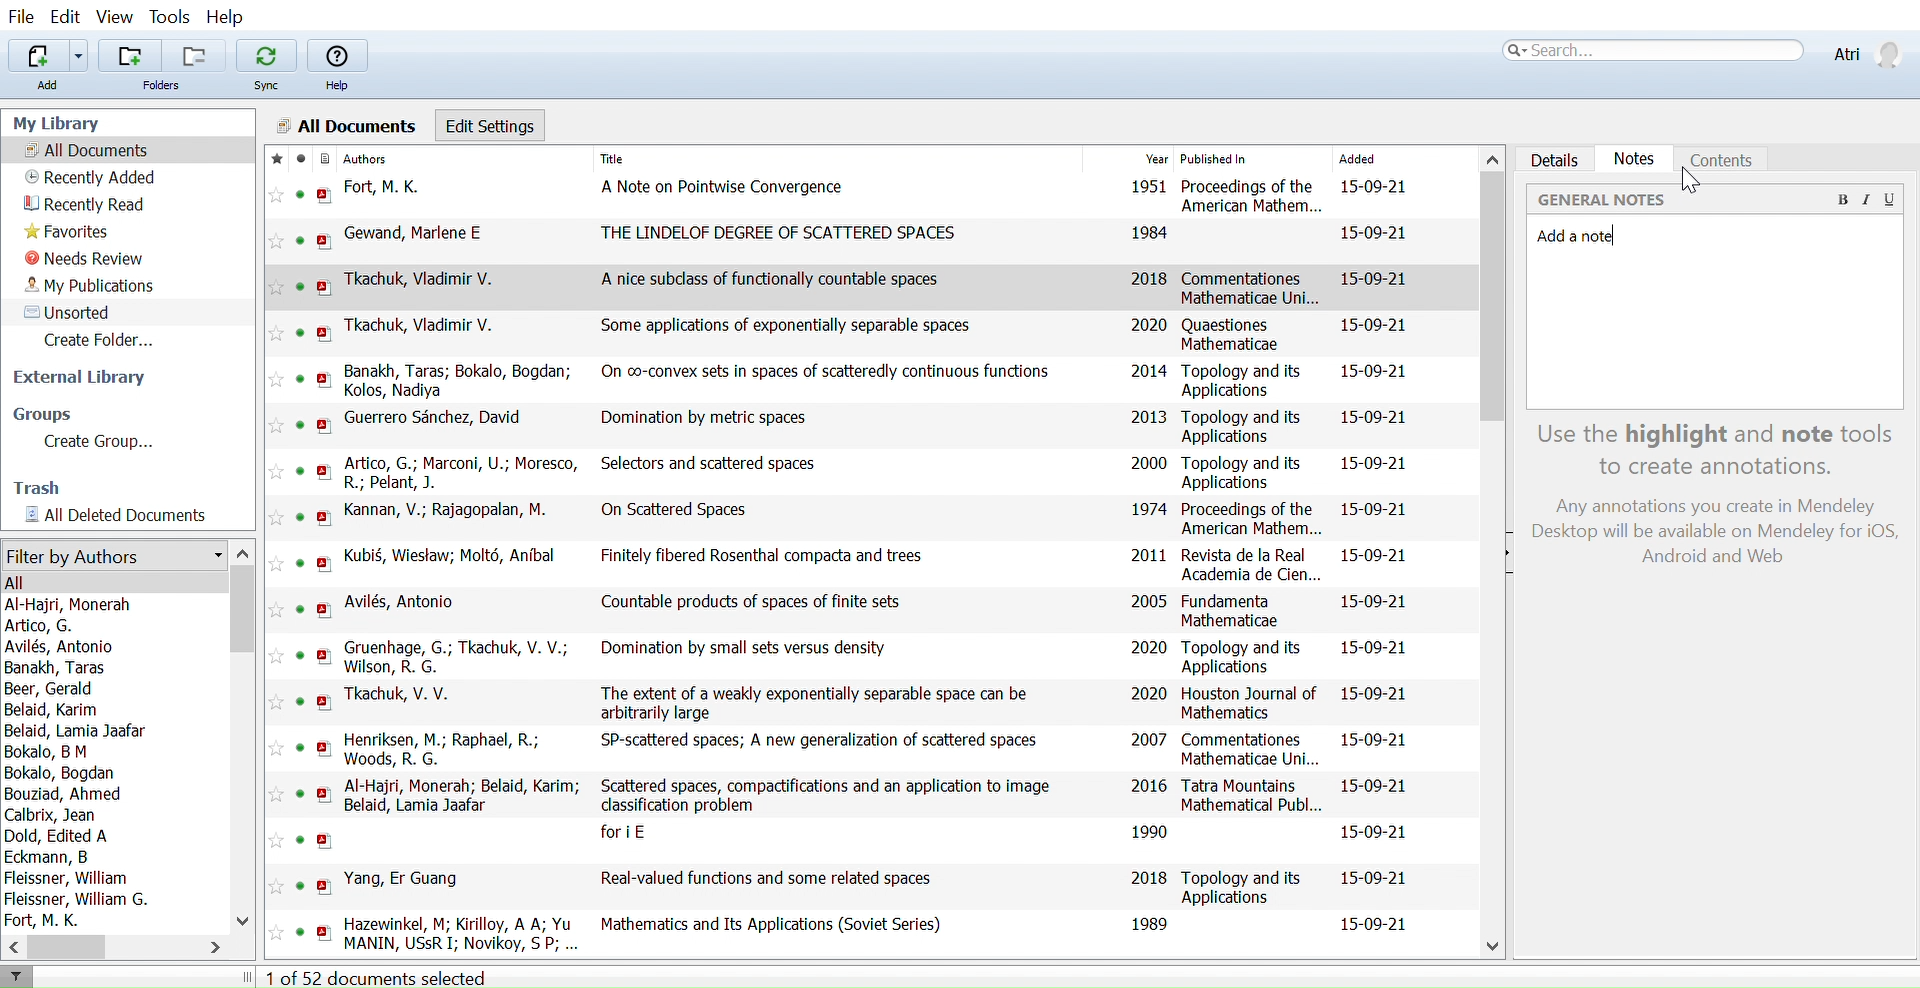 This screenshot has height=988, width=1920. What do you see at coordinates (1894, 200) in the screenshot?
I see `Underline` at bounding box center [1894, 200].